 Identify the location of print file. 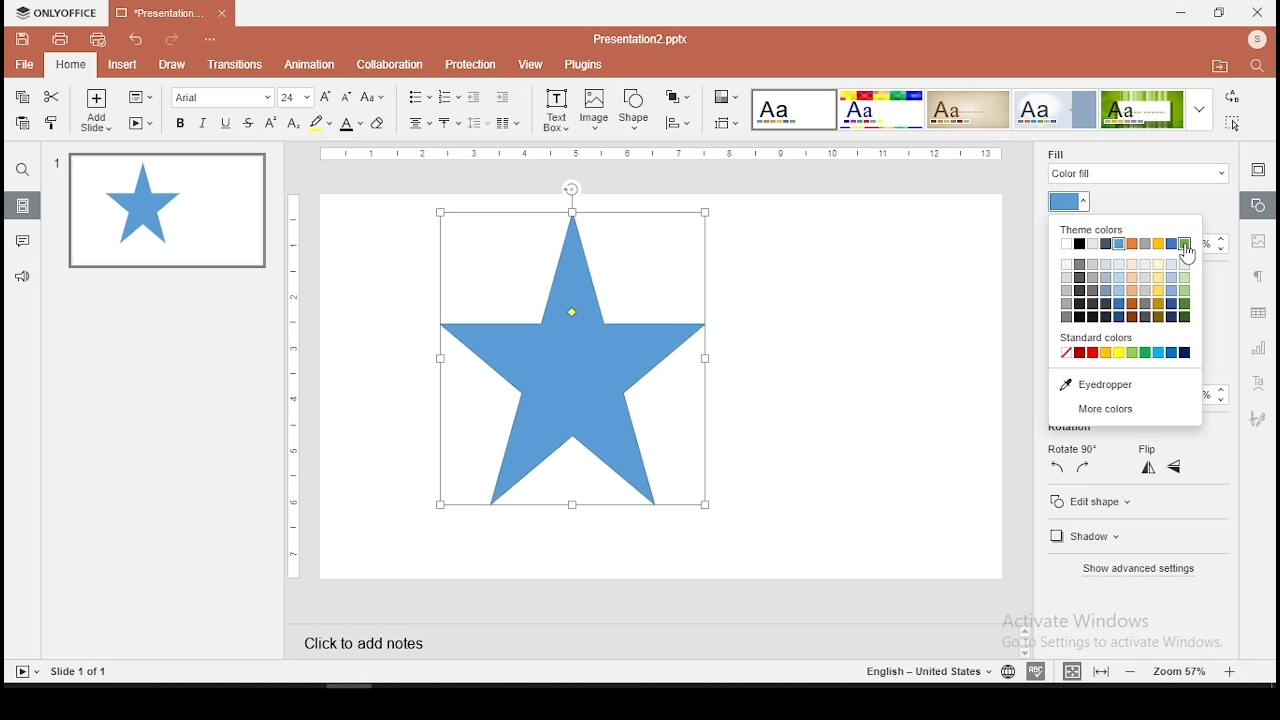
(58, 39).